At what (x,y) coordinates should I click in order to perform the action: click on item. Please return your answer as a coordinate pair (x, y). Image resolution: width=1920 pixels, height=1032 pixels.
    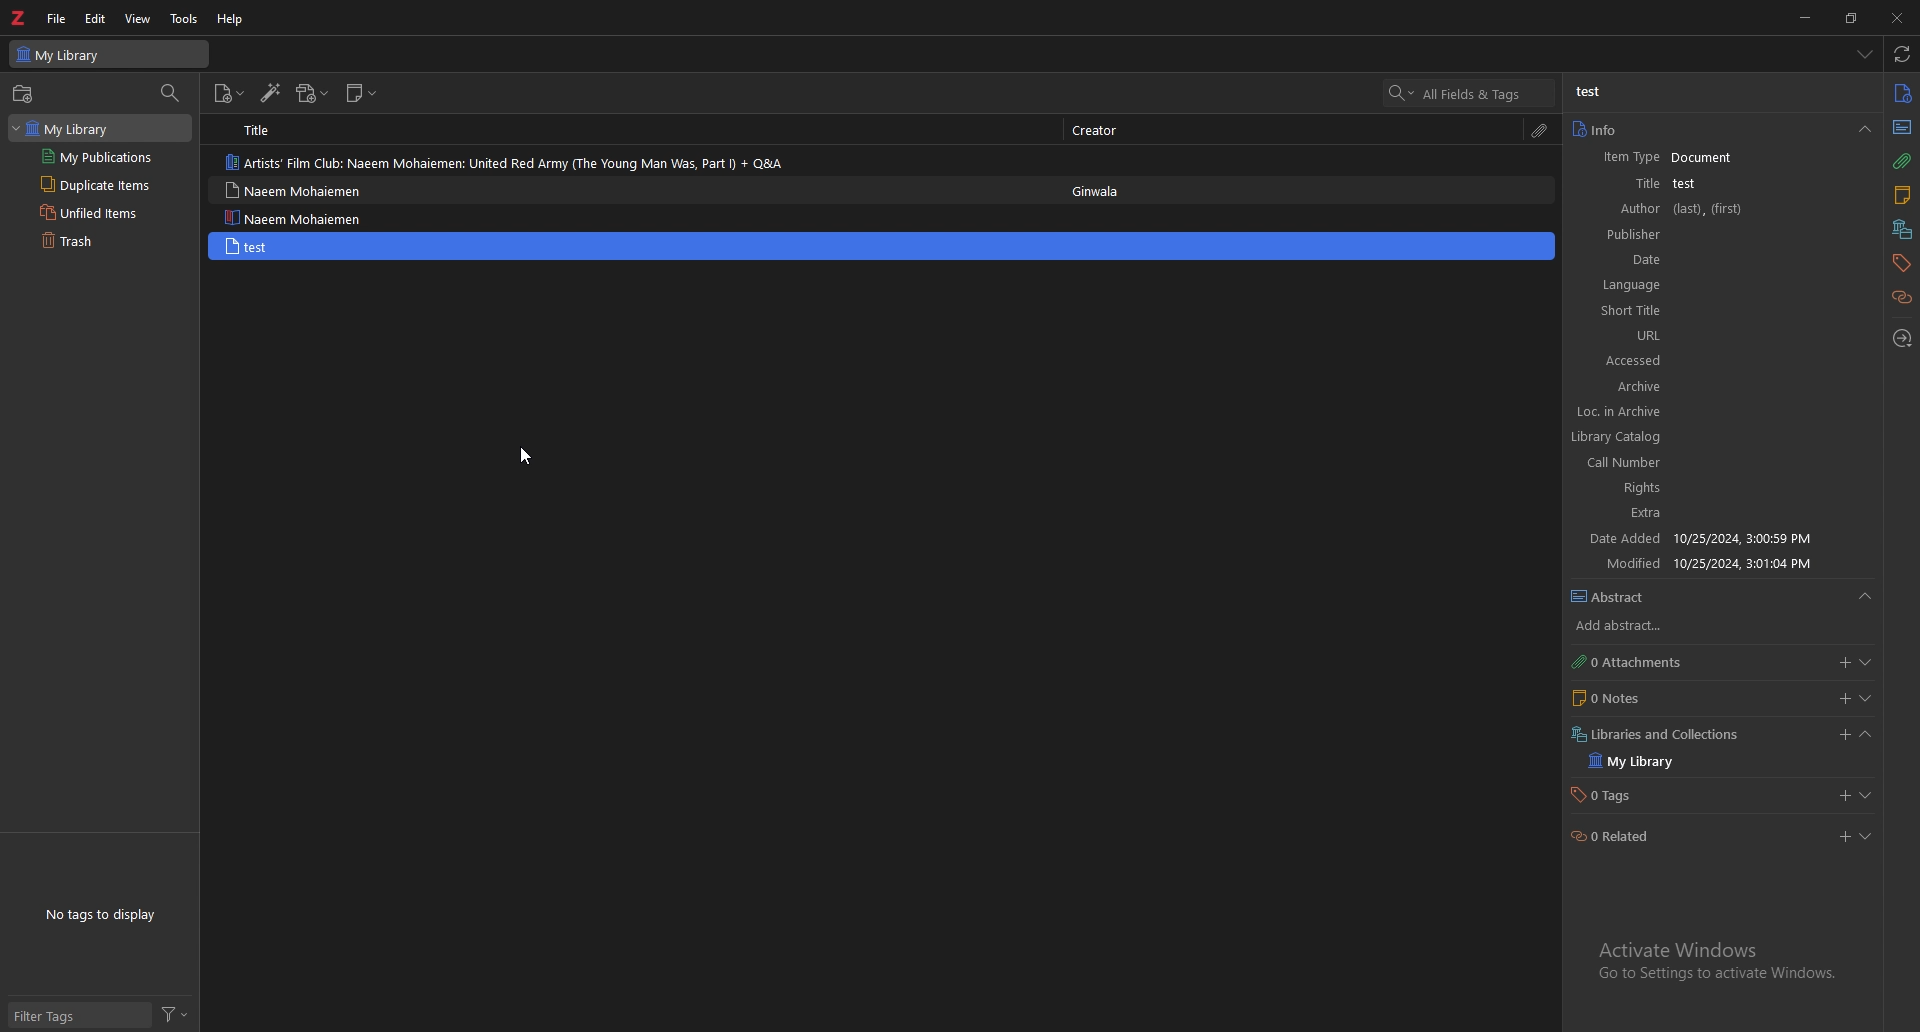
    Looking at the image, I should click on (635, 161).